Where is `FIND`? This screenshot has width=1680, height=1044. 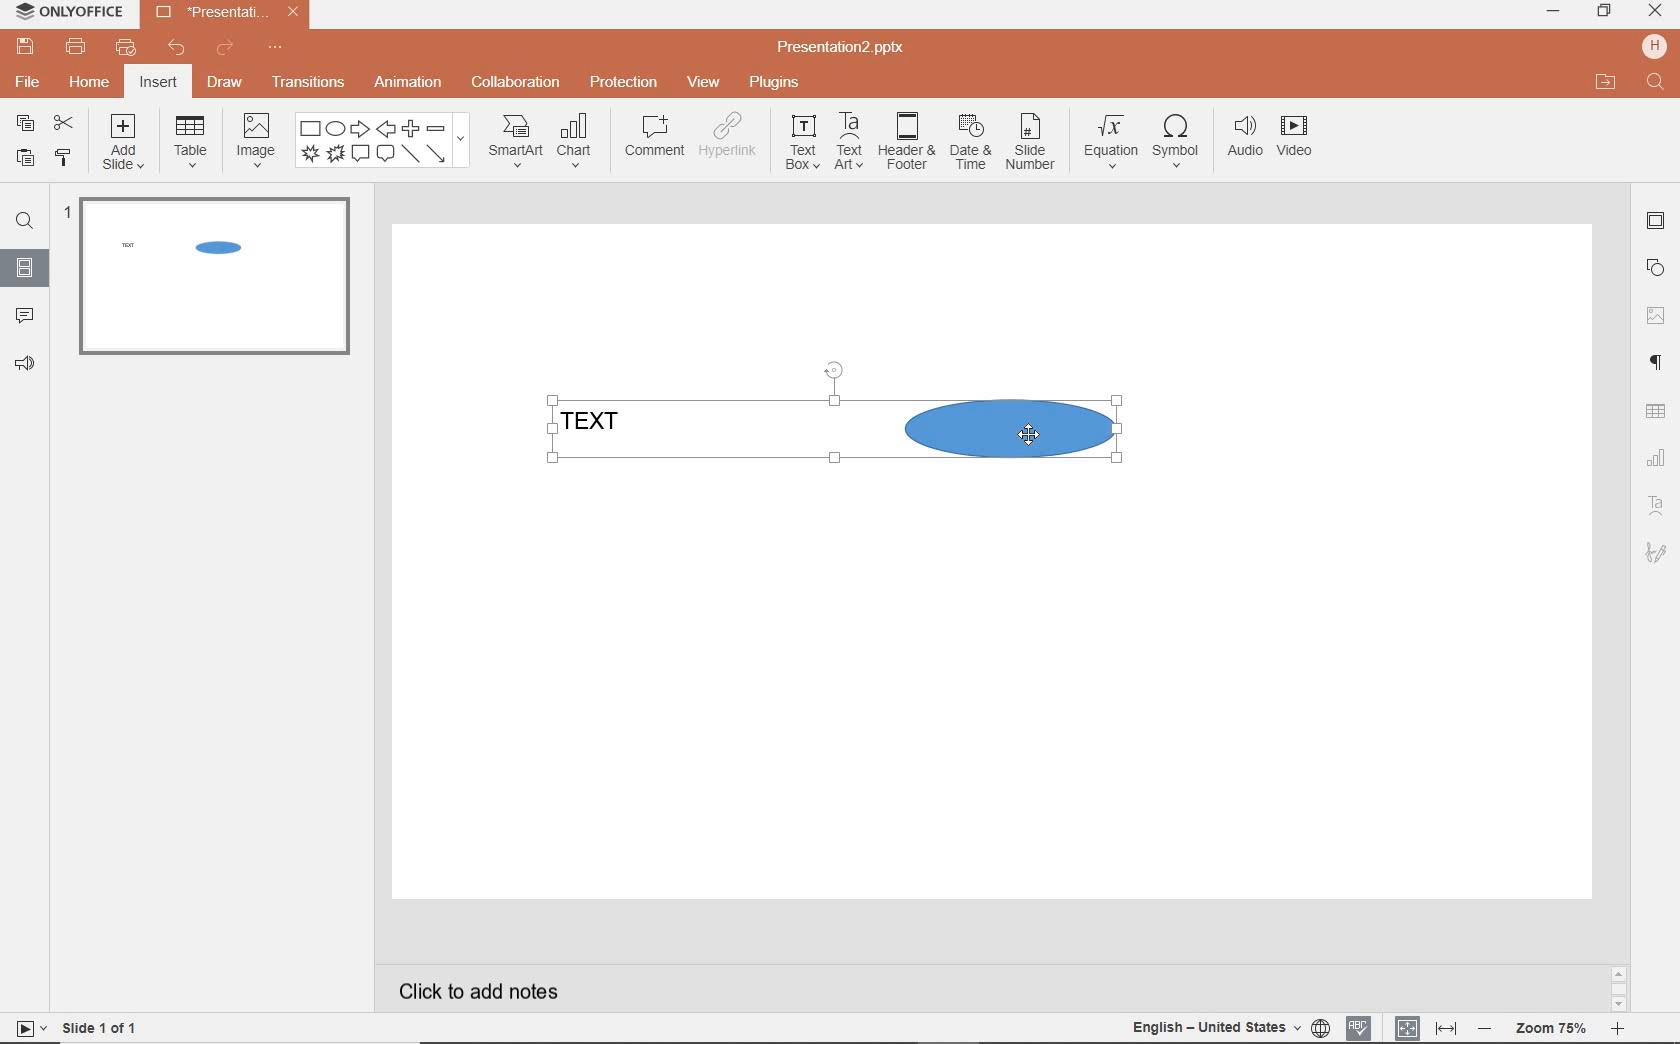
FIND is located at coordinates (22, 224).